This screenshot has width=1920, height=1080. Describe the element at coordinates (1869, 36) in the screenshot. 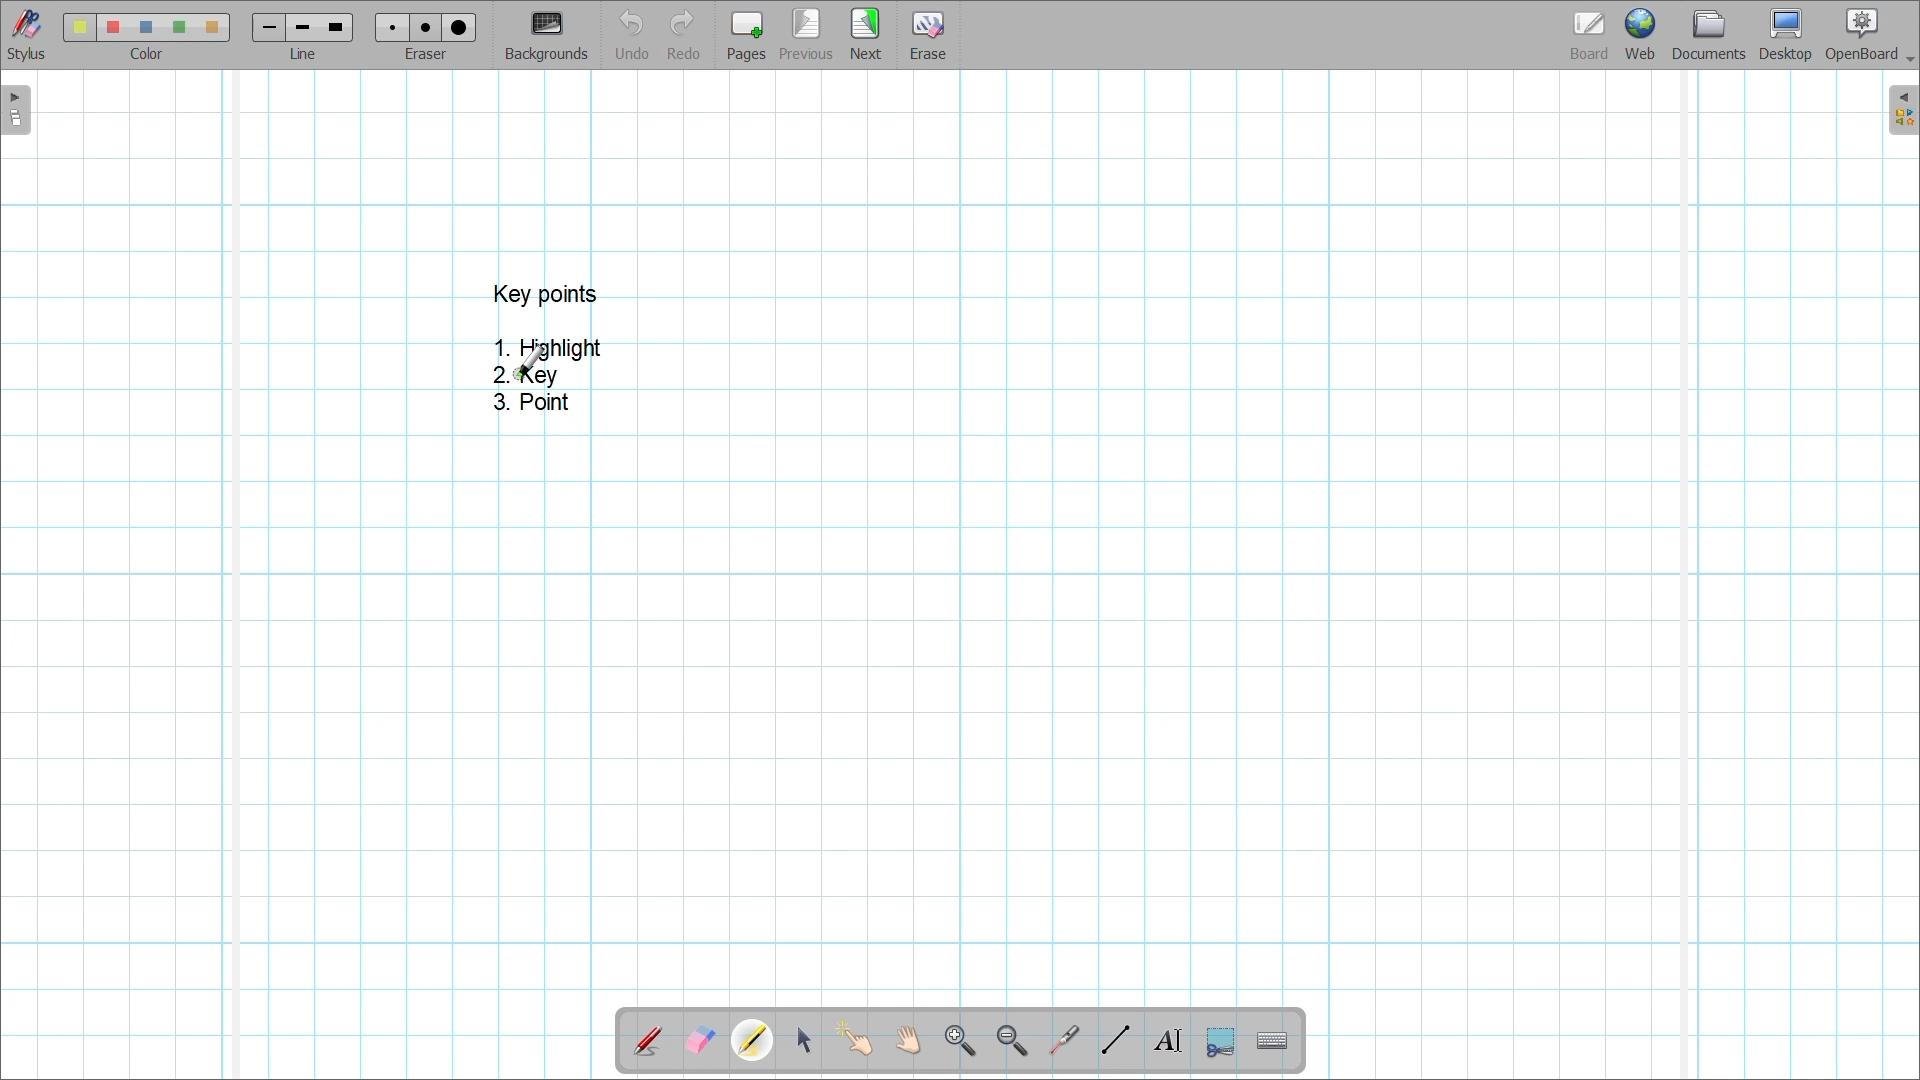

I see `OpenBoard` at that location.